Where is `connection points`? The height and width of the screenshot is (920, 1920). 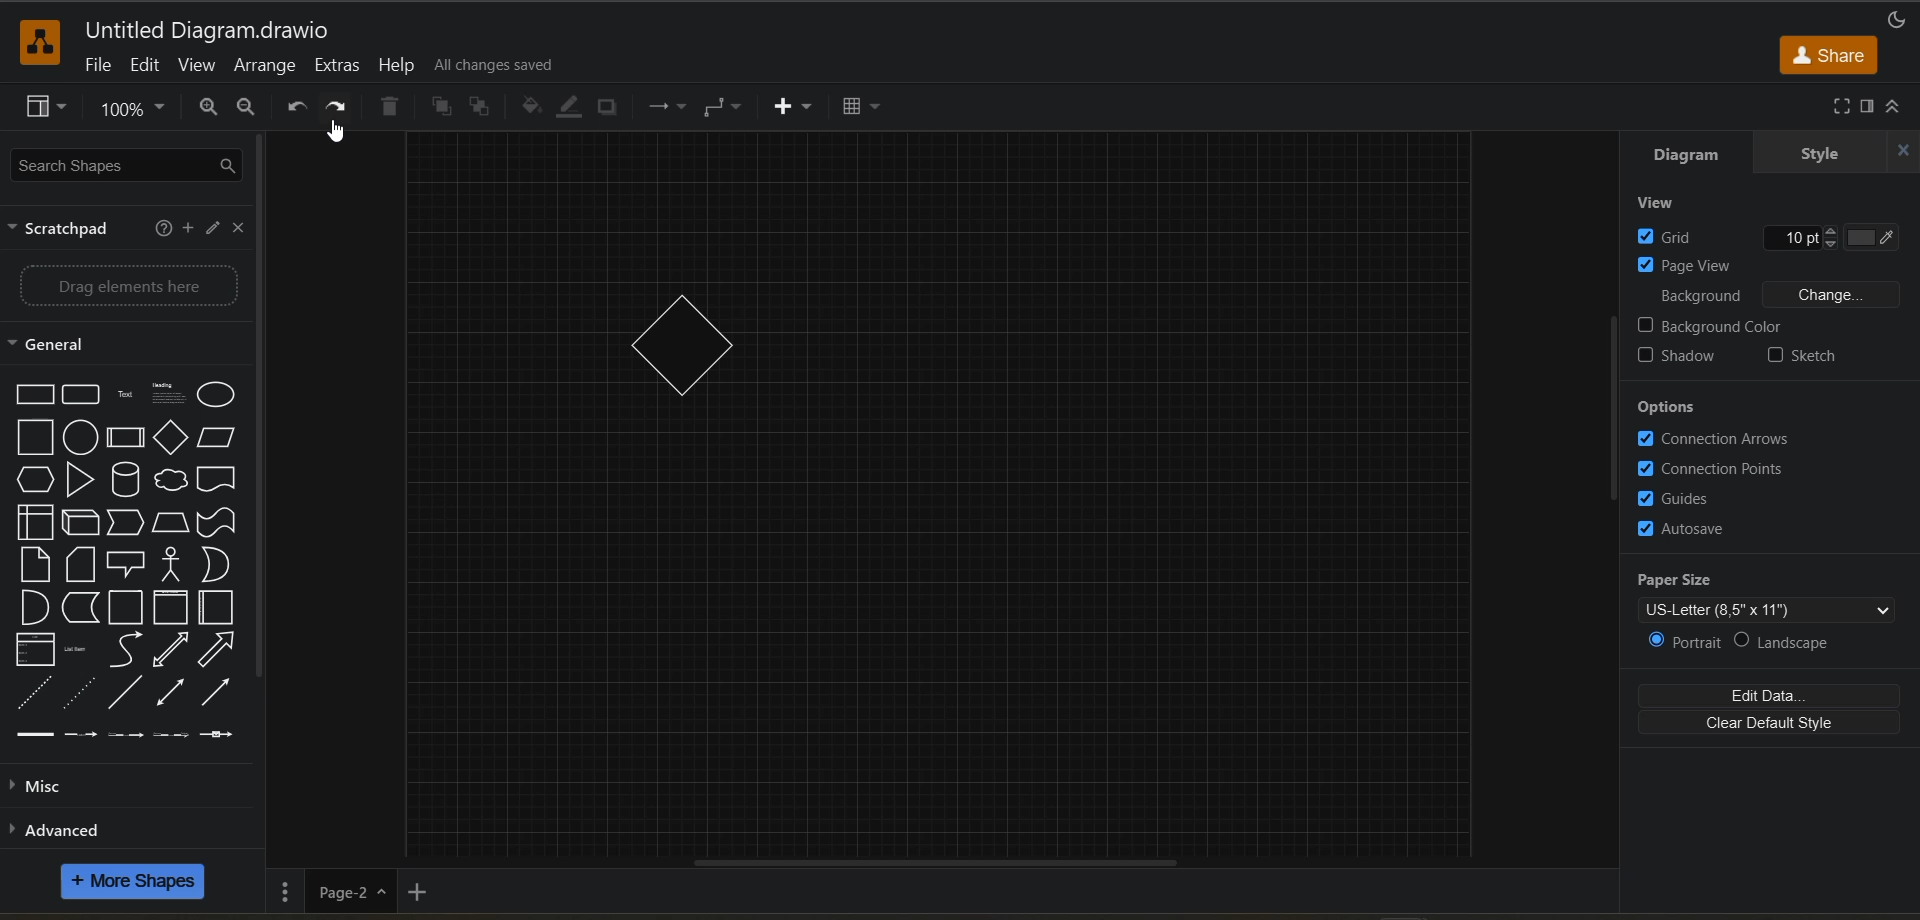
connection points is located at coordinates (1711, 470).